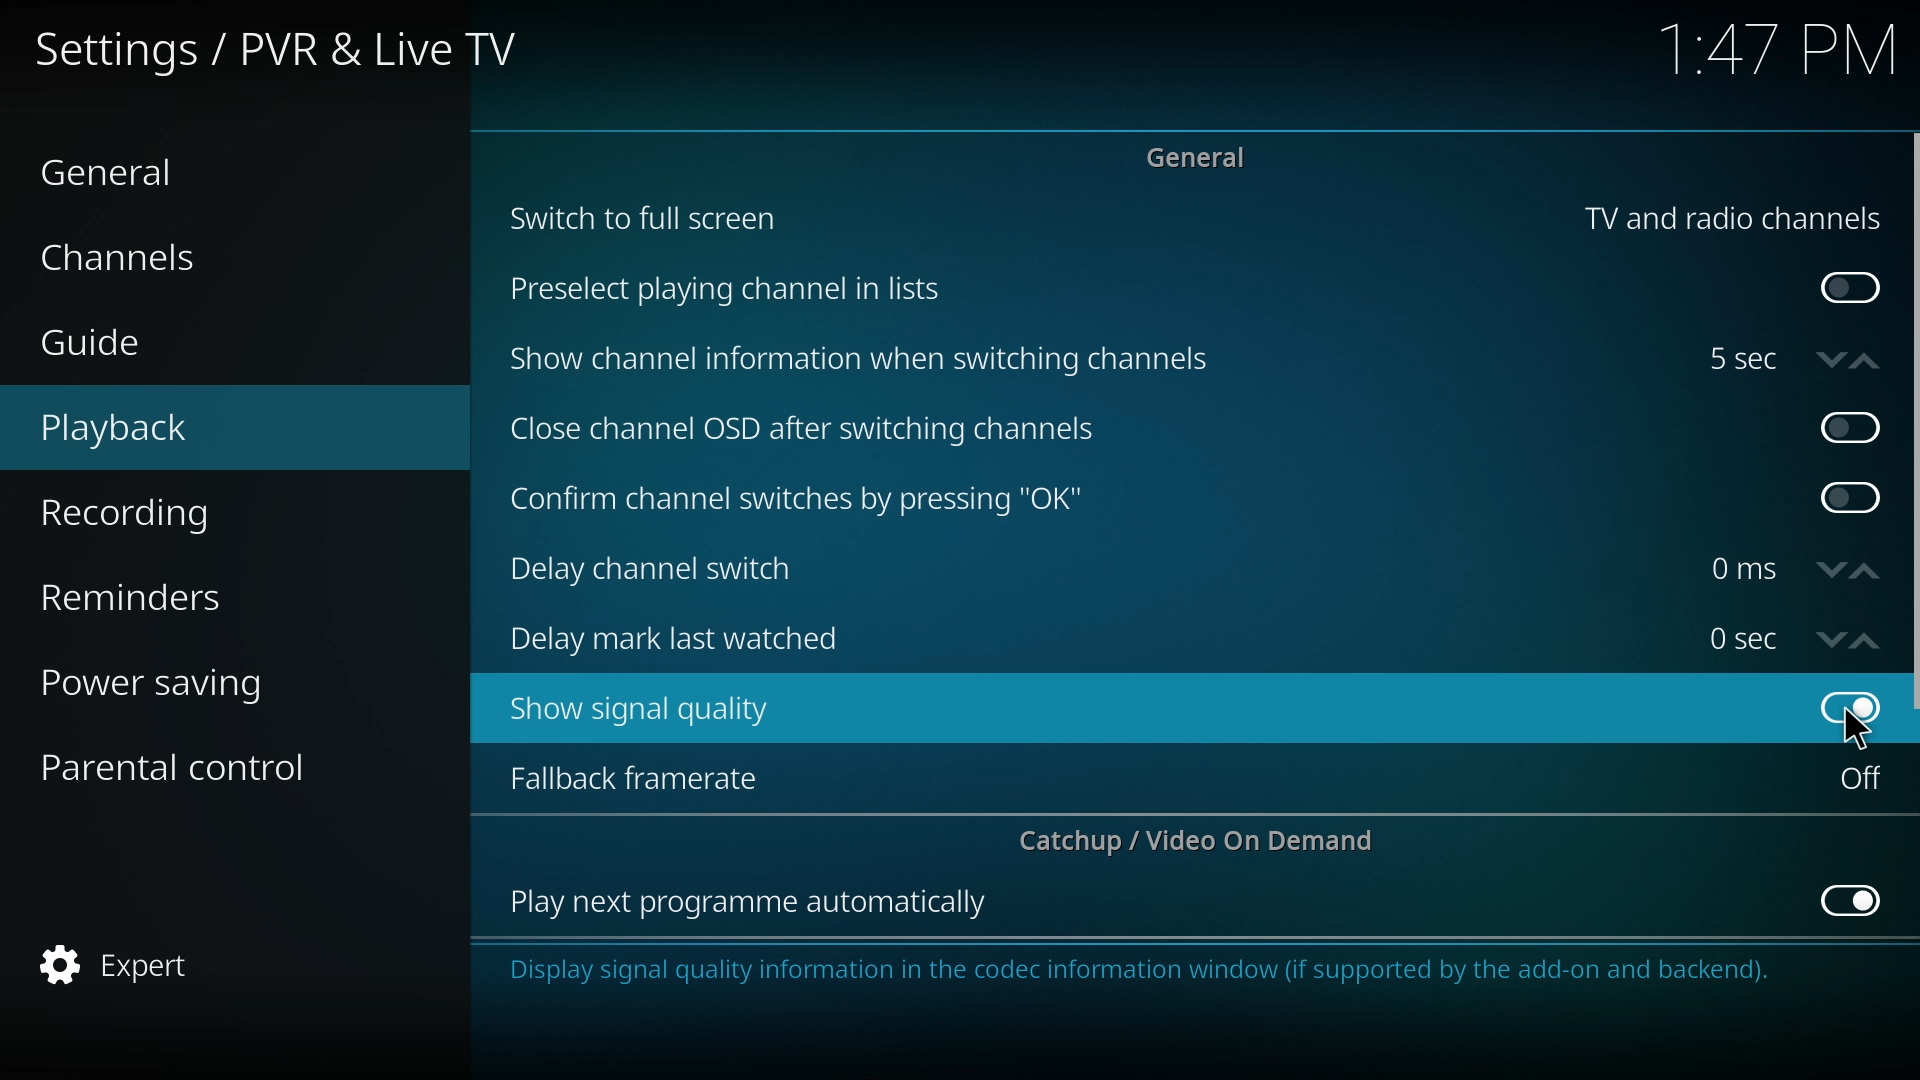 The height and width of the screenshot is (1080, 1920). Describe the element at coordinates (1851, 289) in the screenshot. I see `on` at that location.